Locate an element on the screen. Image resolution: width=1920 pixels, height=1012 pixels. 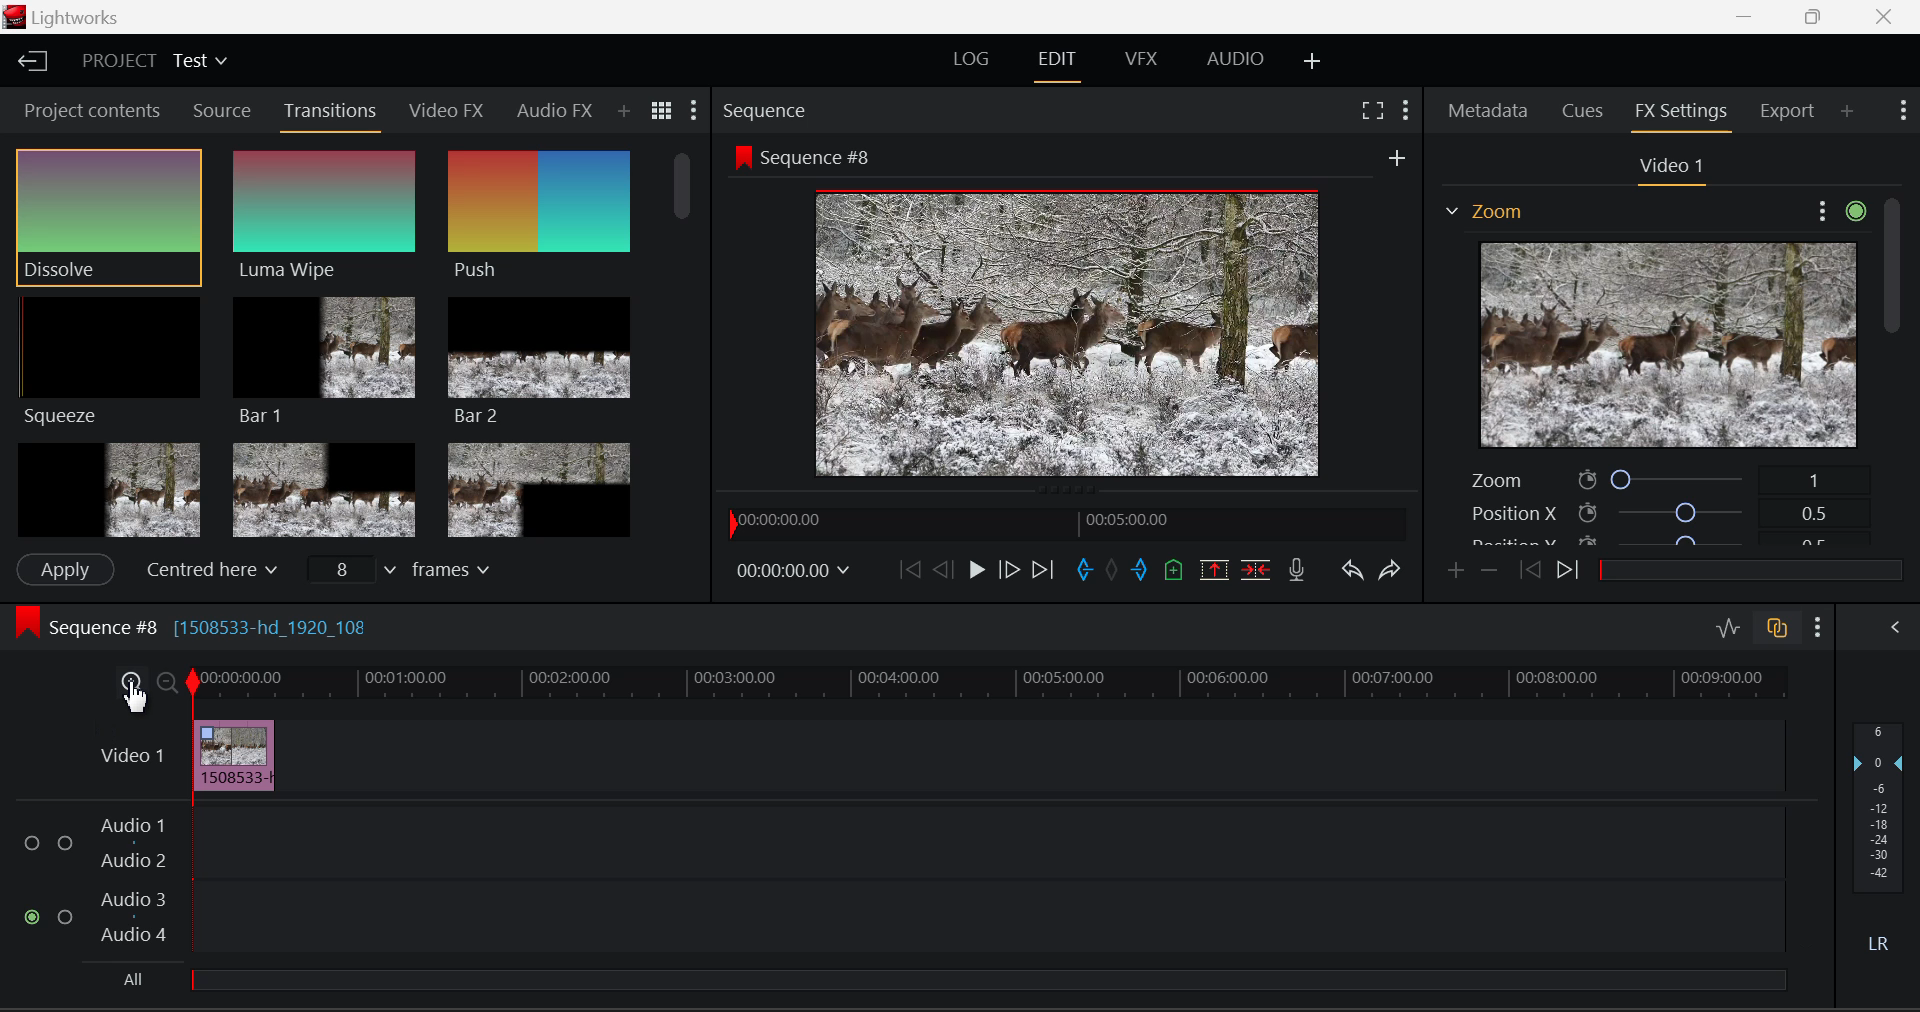
Luma Wipe is located at coordinates (323, 214).